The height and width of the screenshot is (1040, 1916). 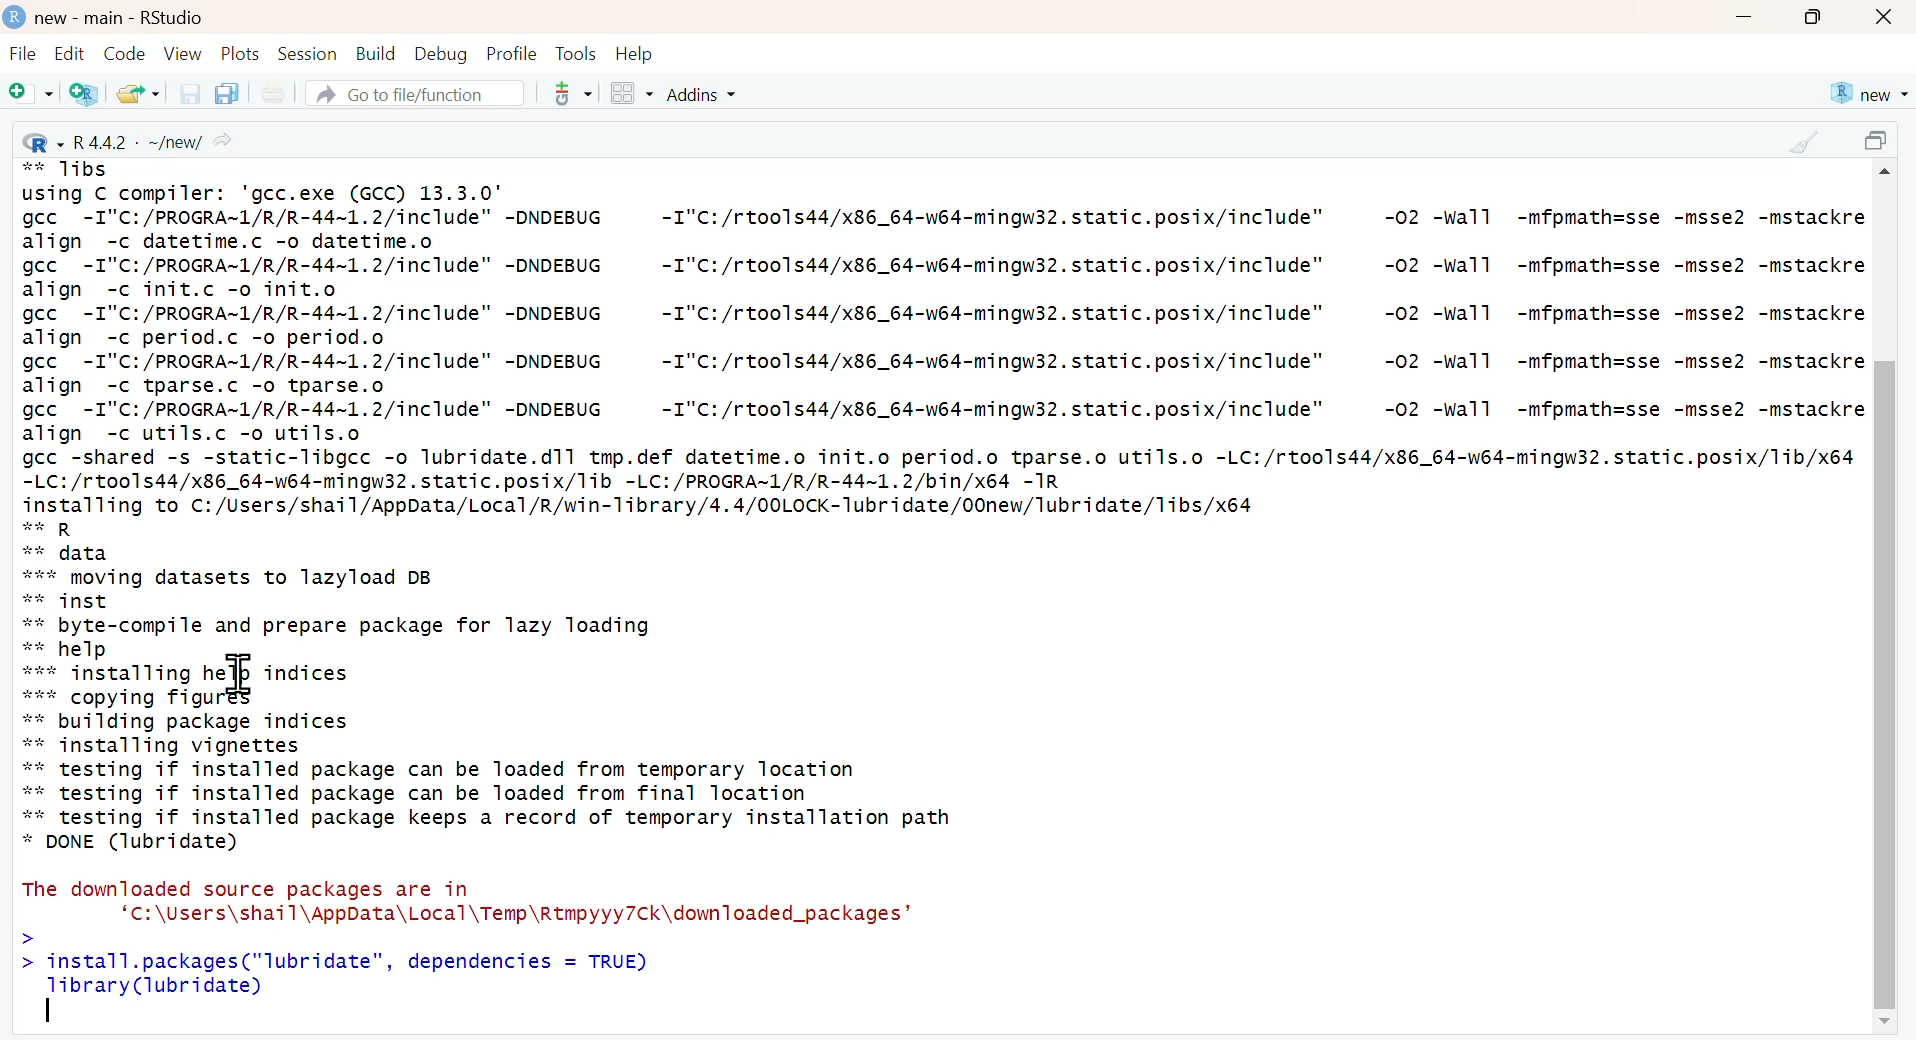 What do you see at coordinates (1883, 668) in the screenshot?
I see `scroll bar` at bounding box center [1883, 668].